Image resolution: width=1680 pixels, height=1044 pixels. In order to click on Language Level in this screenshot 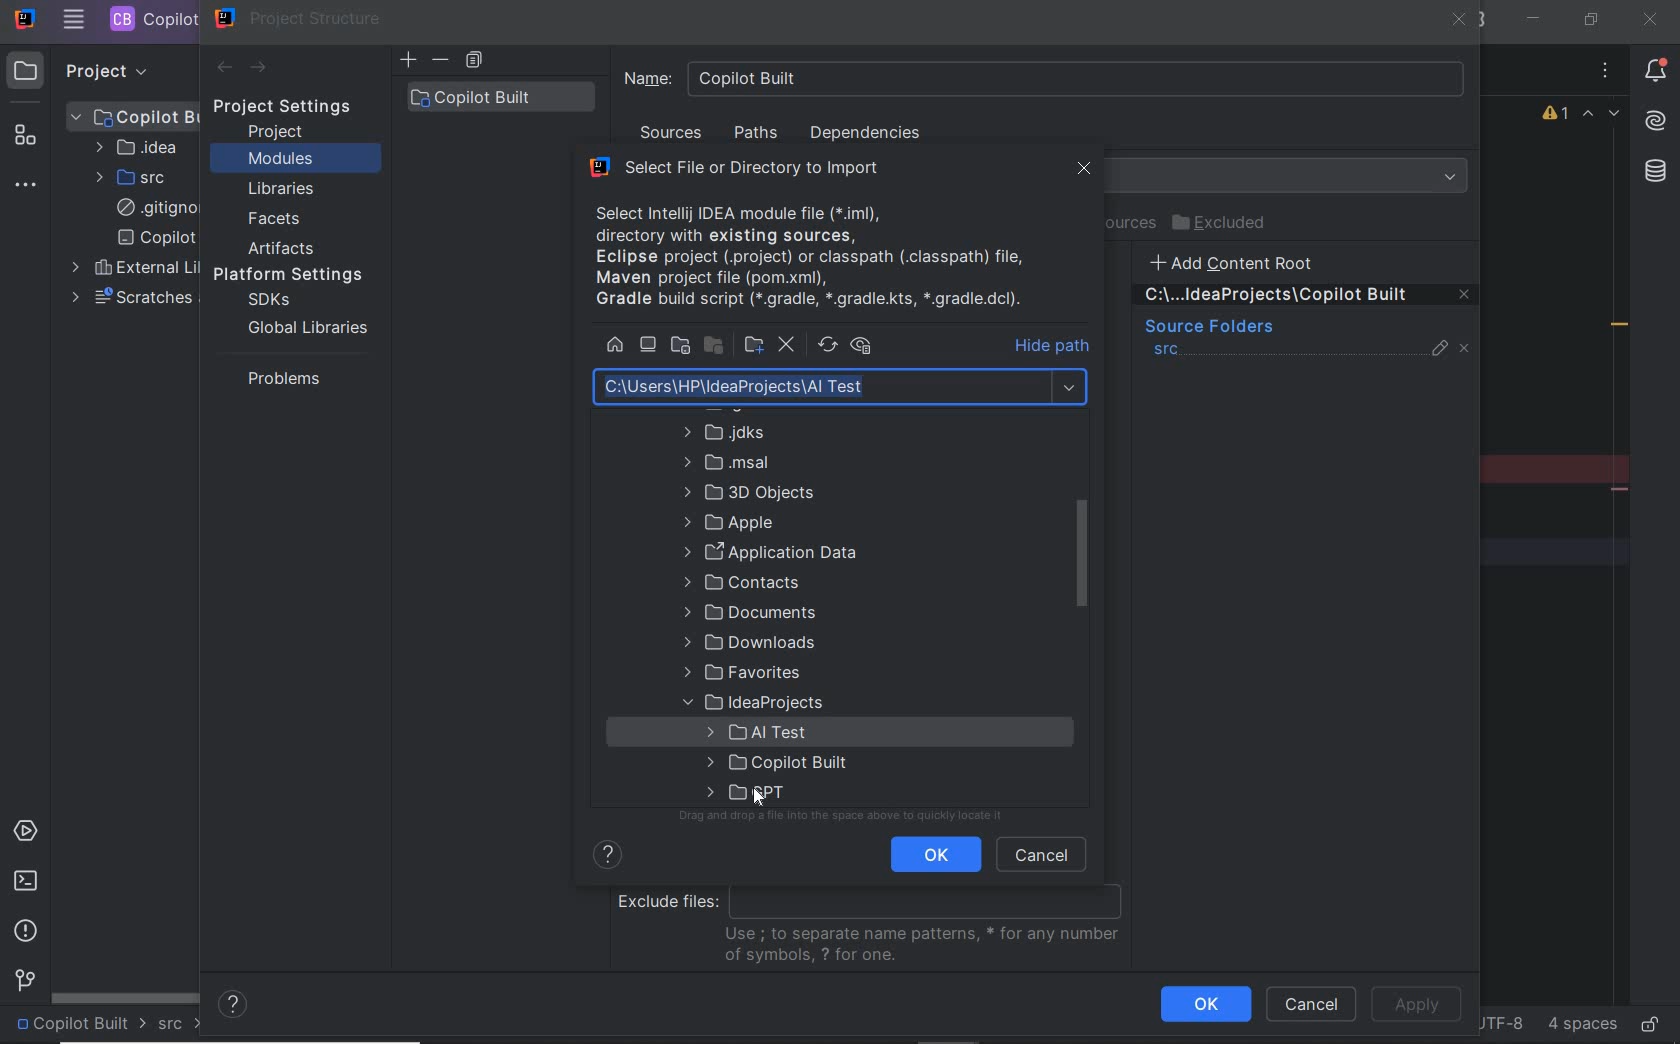, I will do `click(1290, 176)`.